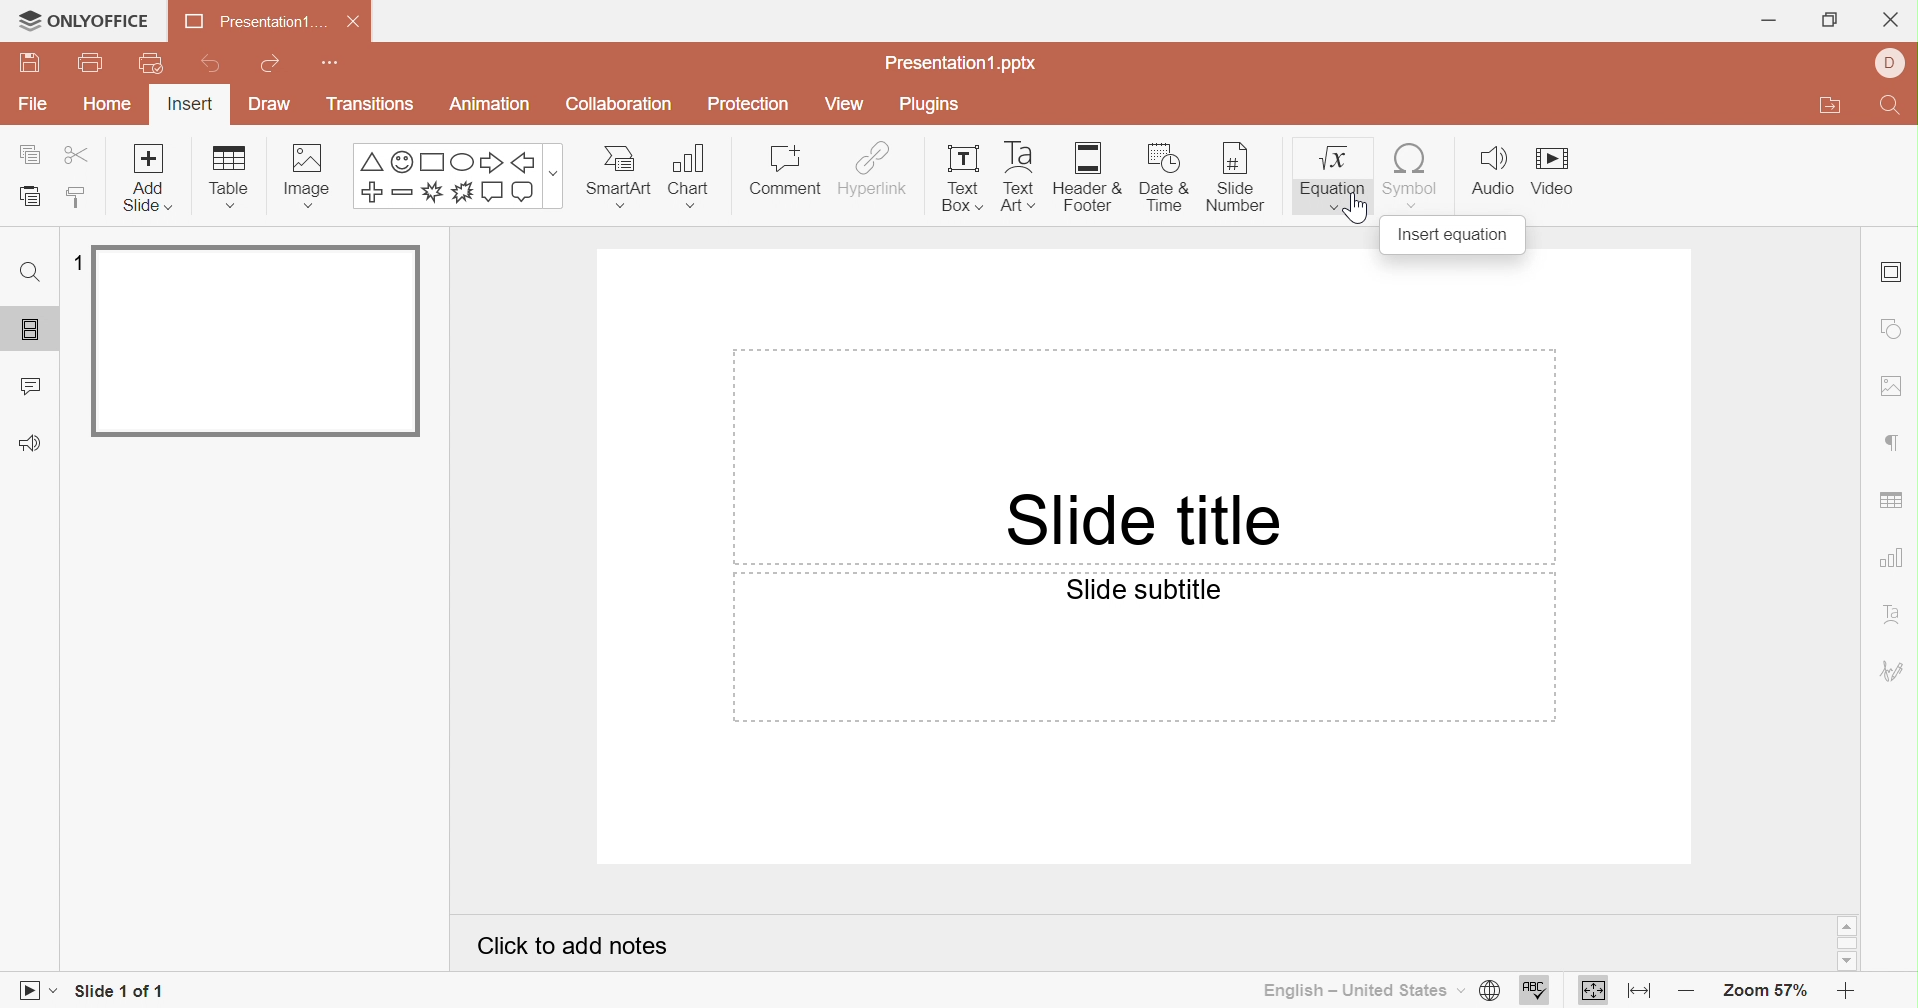 The image size is (1918, 1008). Describe the element at coordinates (151, 158) in the screenshot. I see `Add slide` at that location.